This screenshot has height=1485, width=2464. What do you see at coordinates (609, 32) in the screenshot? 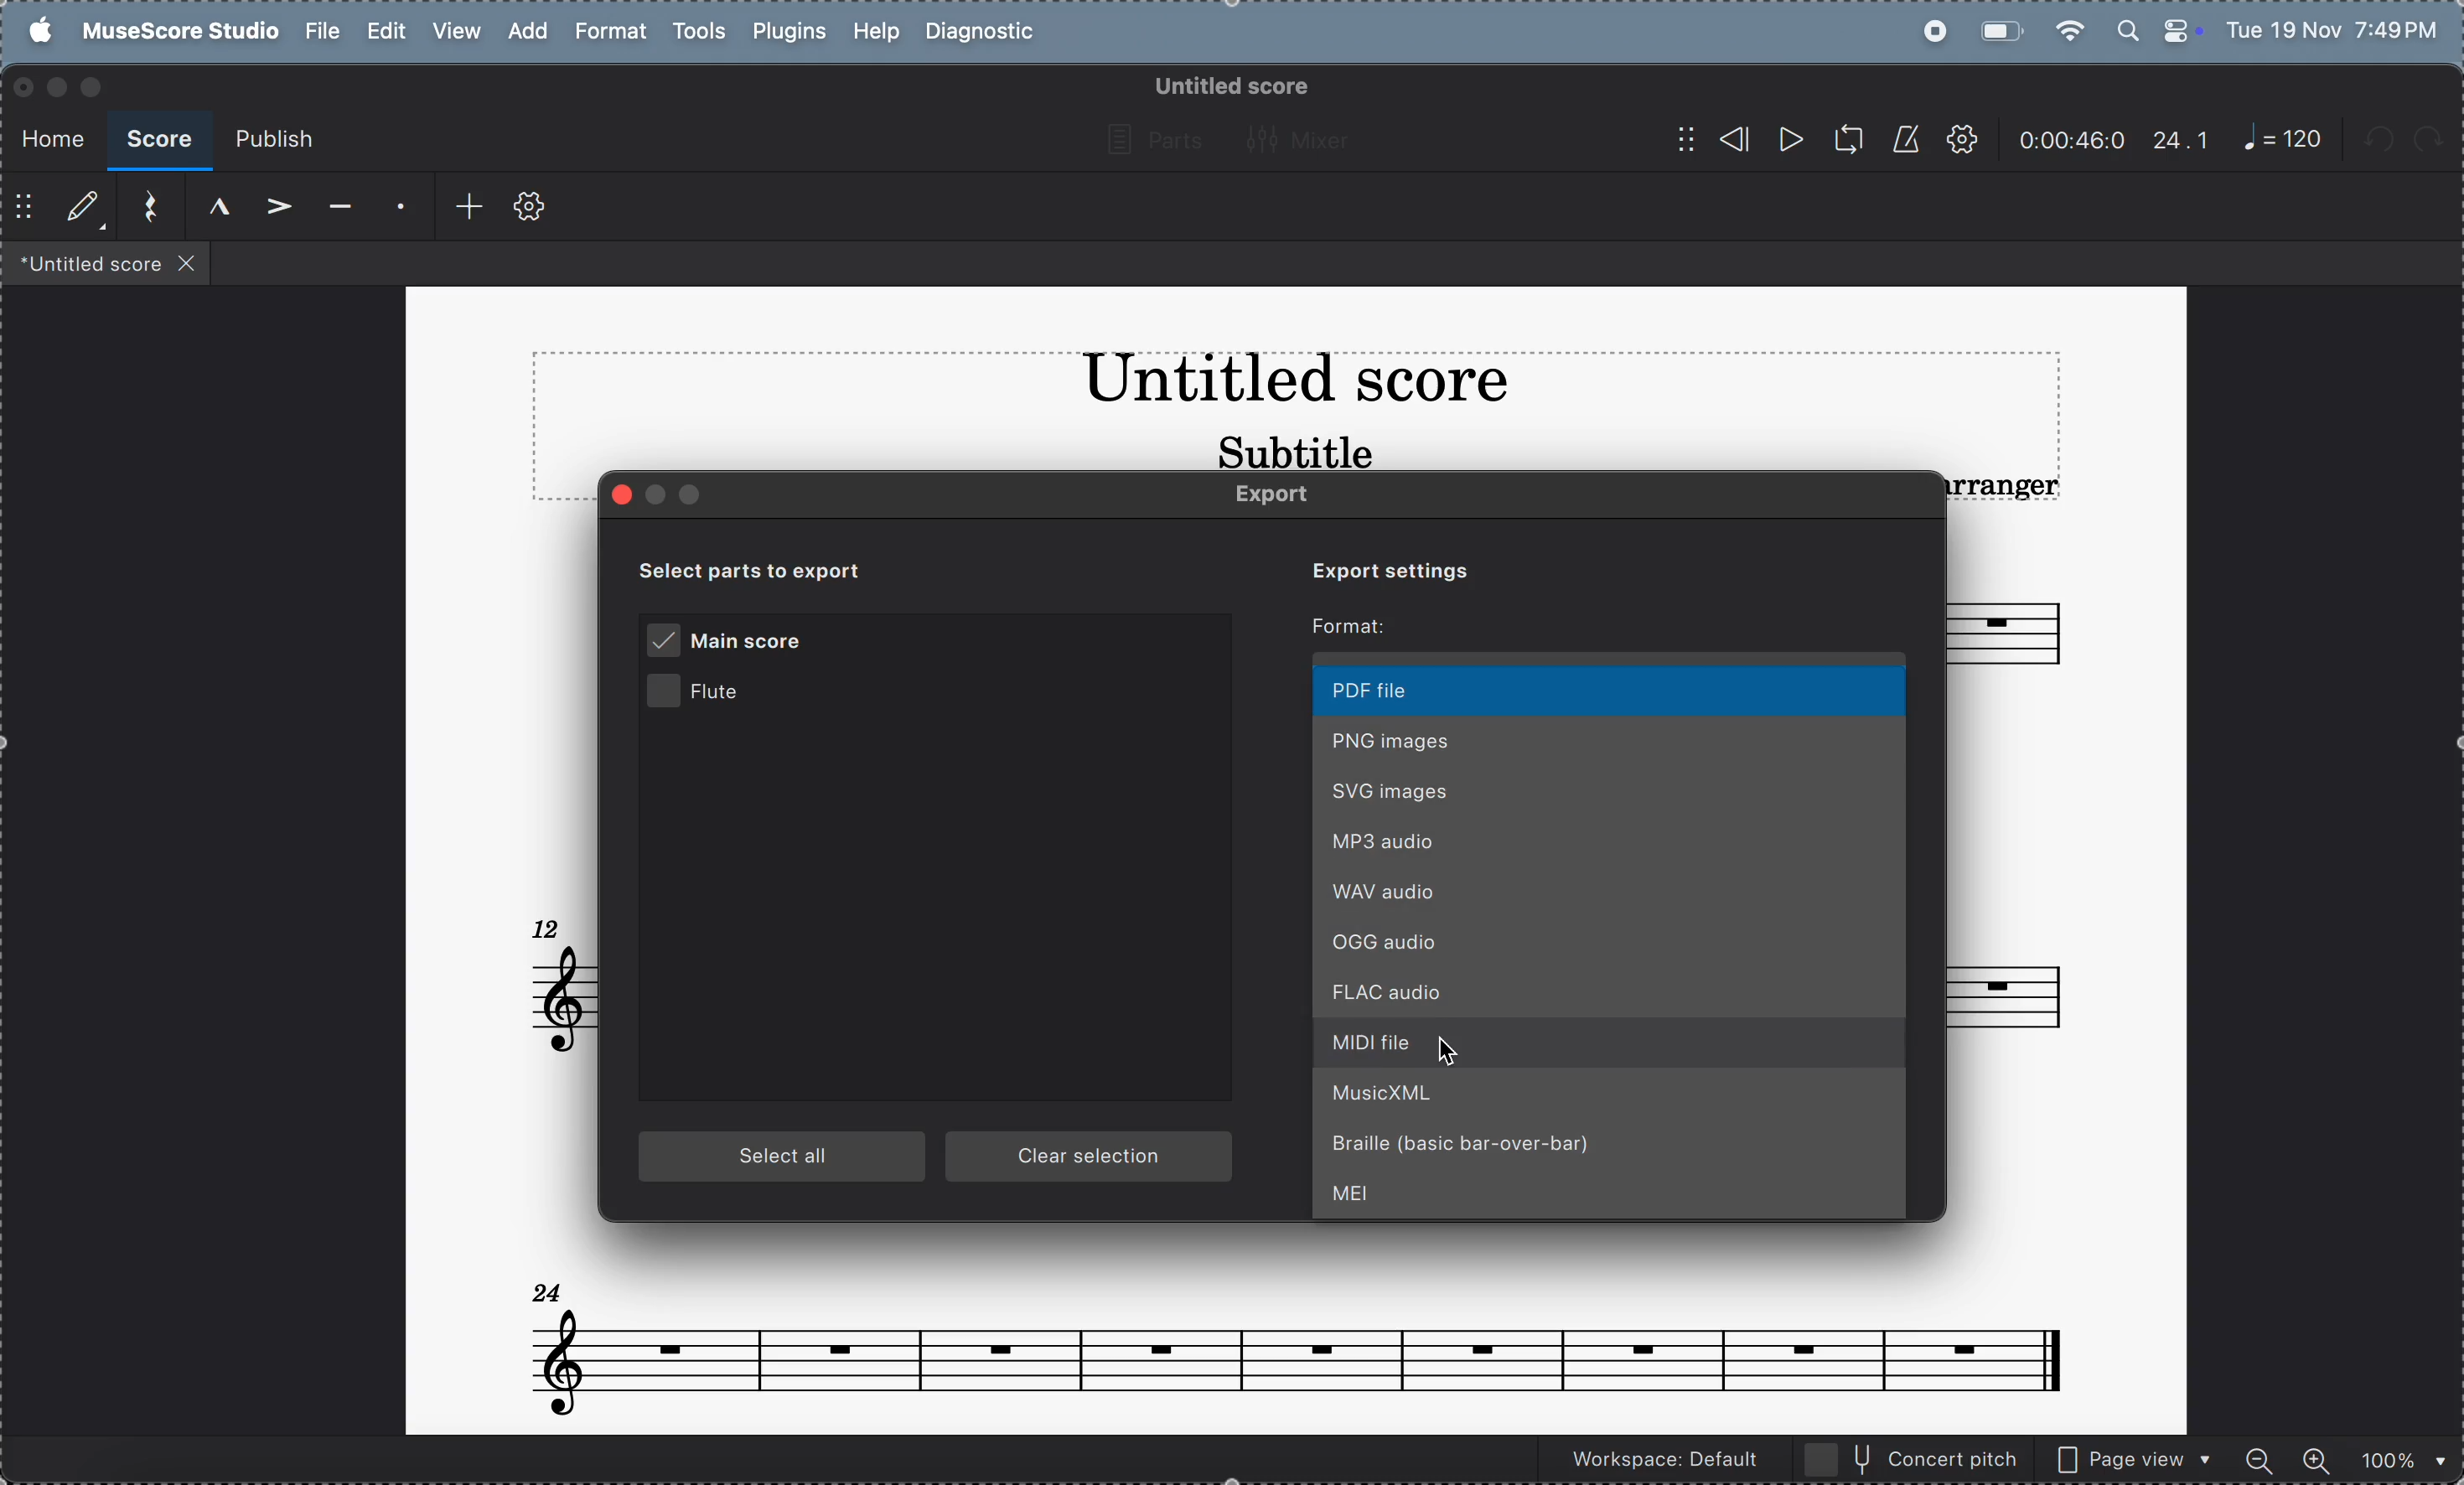
I see `format` at bounding box center [609, 32].